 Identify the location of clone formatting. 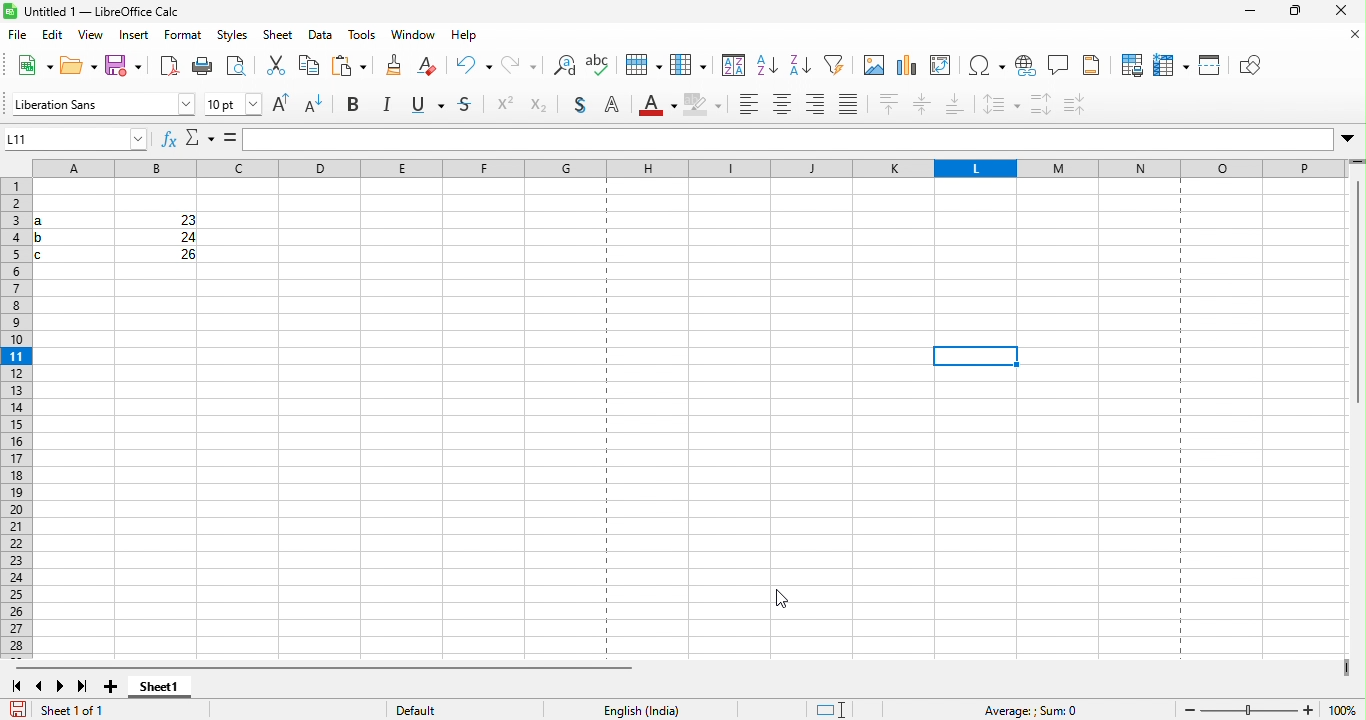
(351, 67).